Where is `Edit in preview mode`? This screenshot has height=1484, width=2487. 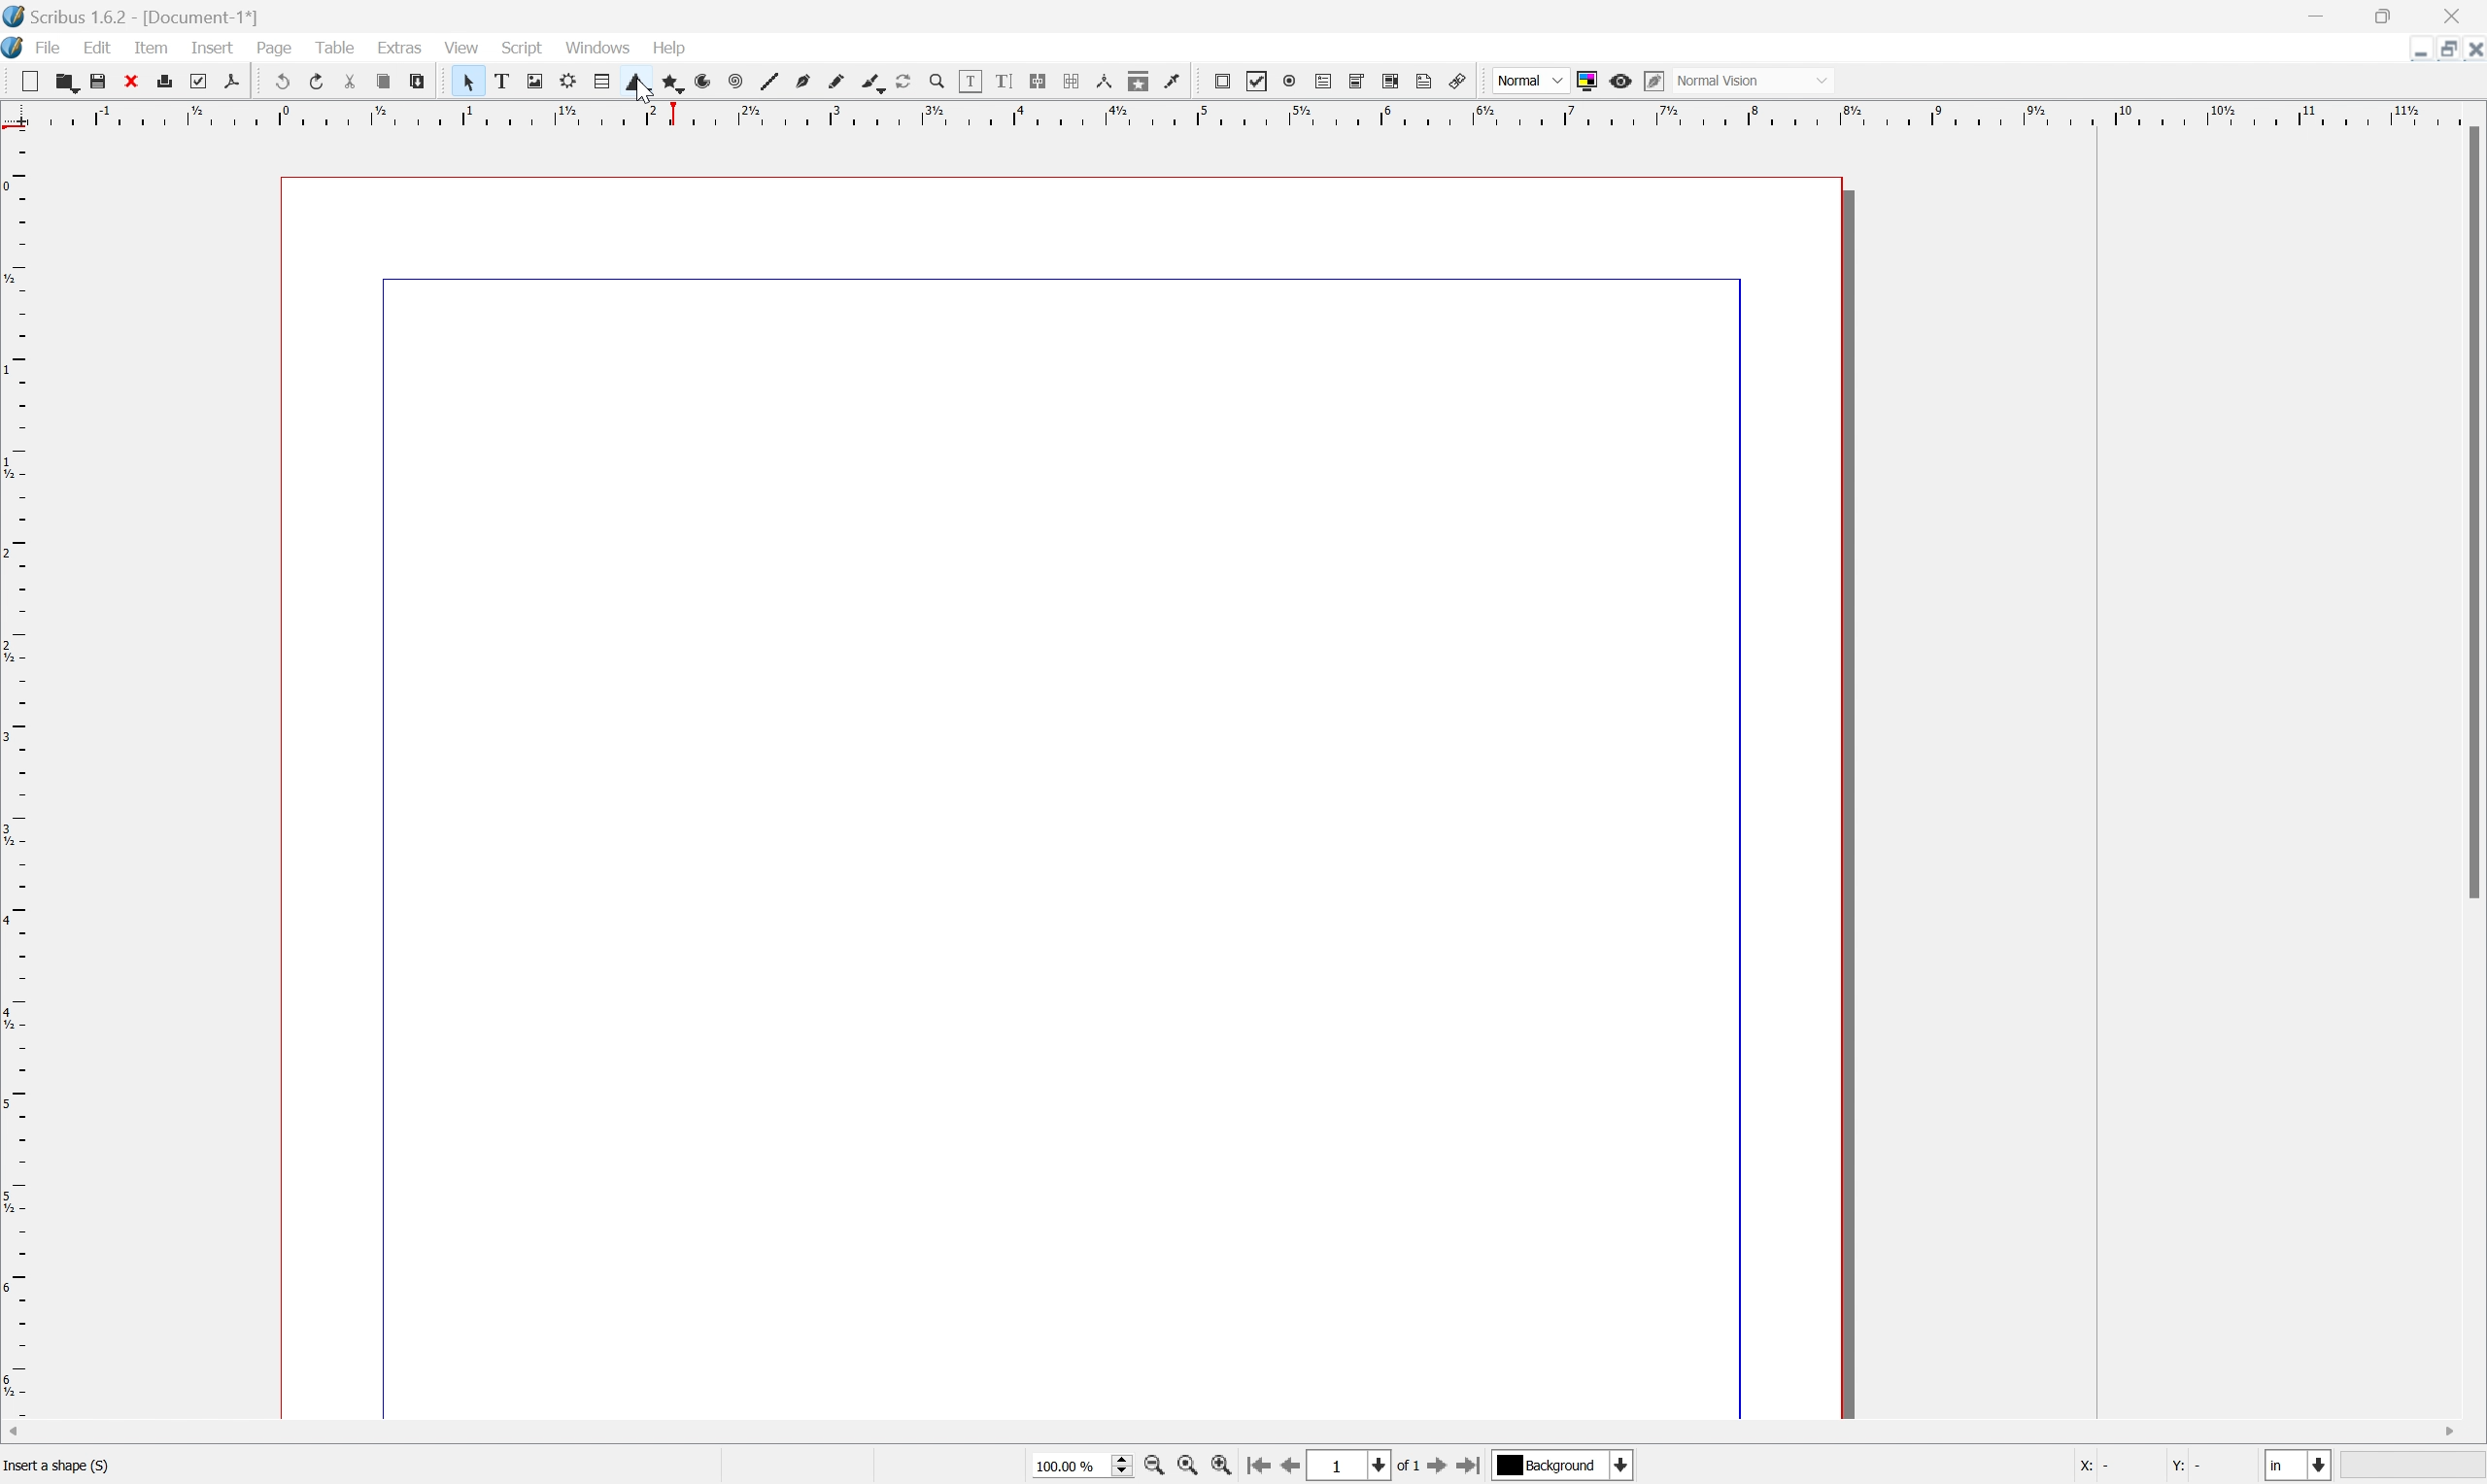 Edit in preview mode is located at coordinates (1654, 82).